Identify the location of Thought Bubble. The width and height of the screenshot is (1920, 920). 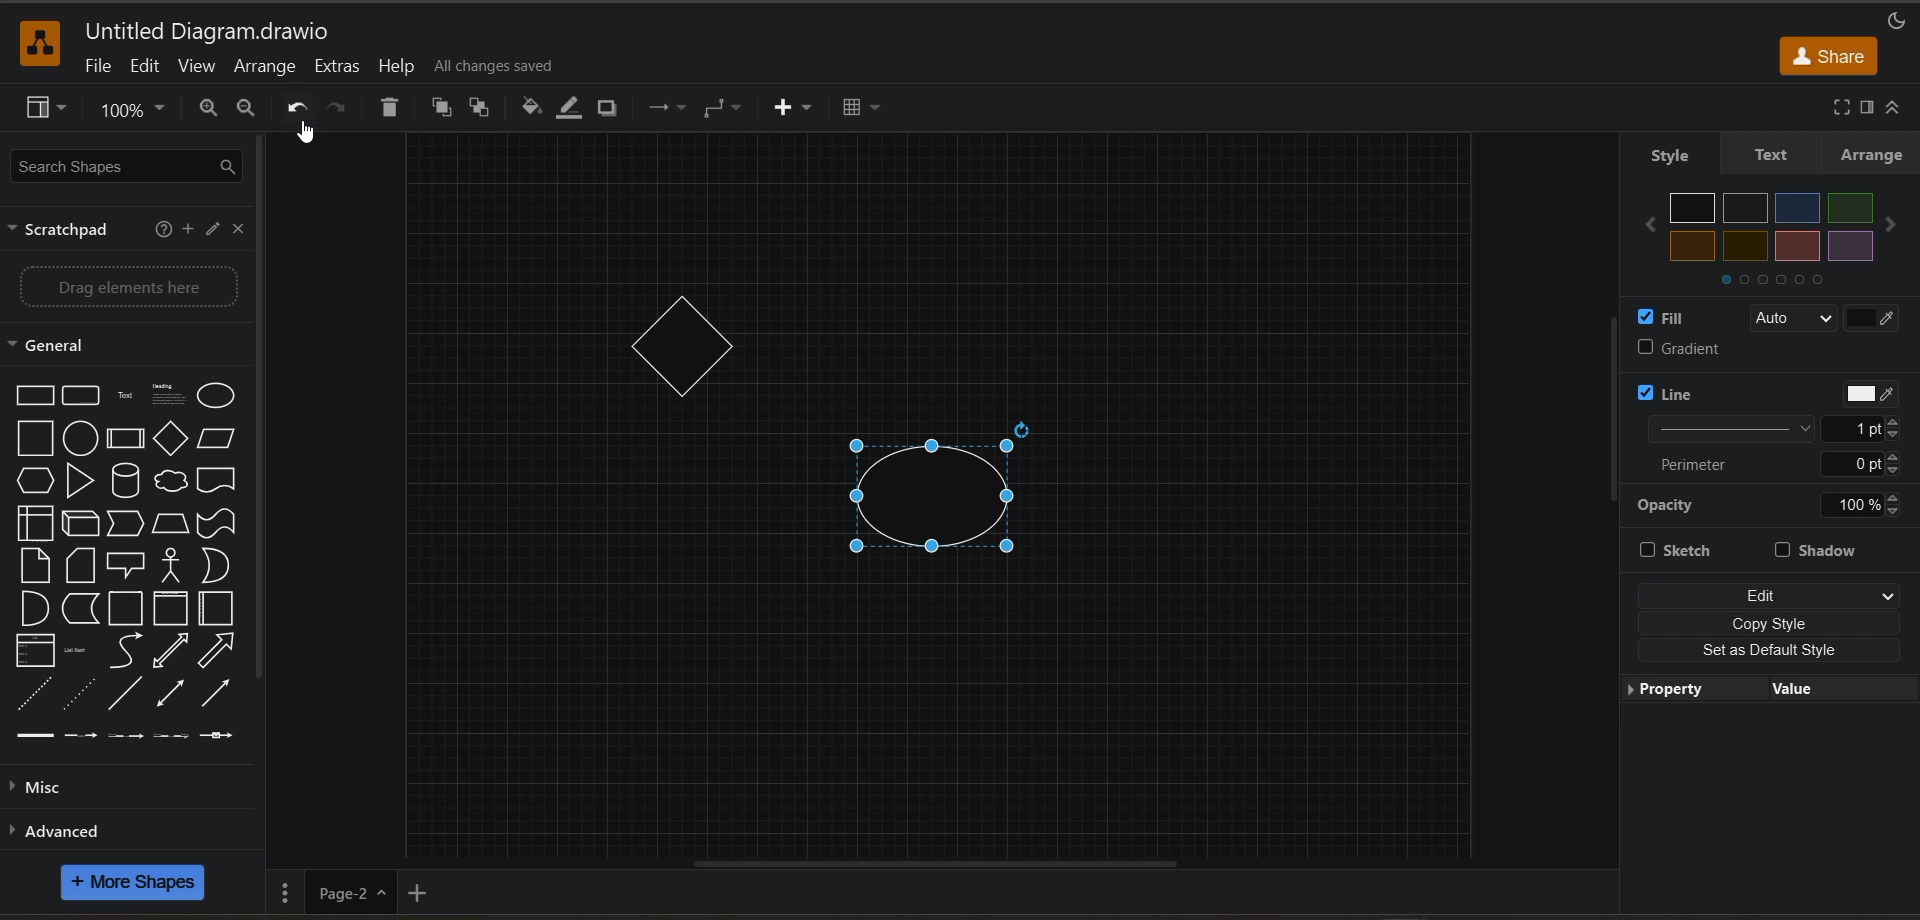
(170, 484).